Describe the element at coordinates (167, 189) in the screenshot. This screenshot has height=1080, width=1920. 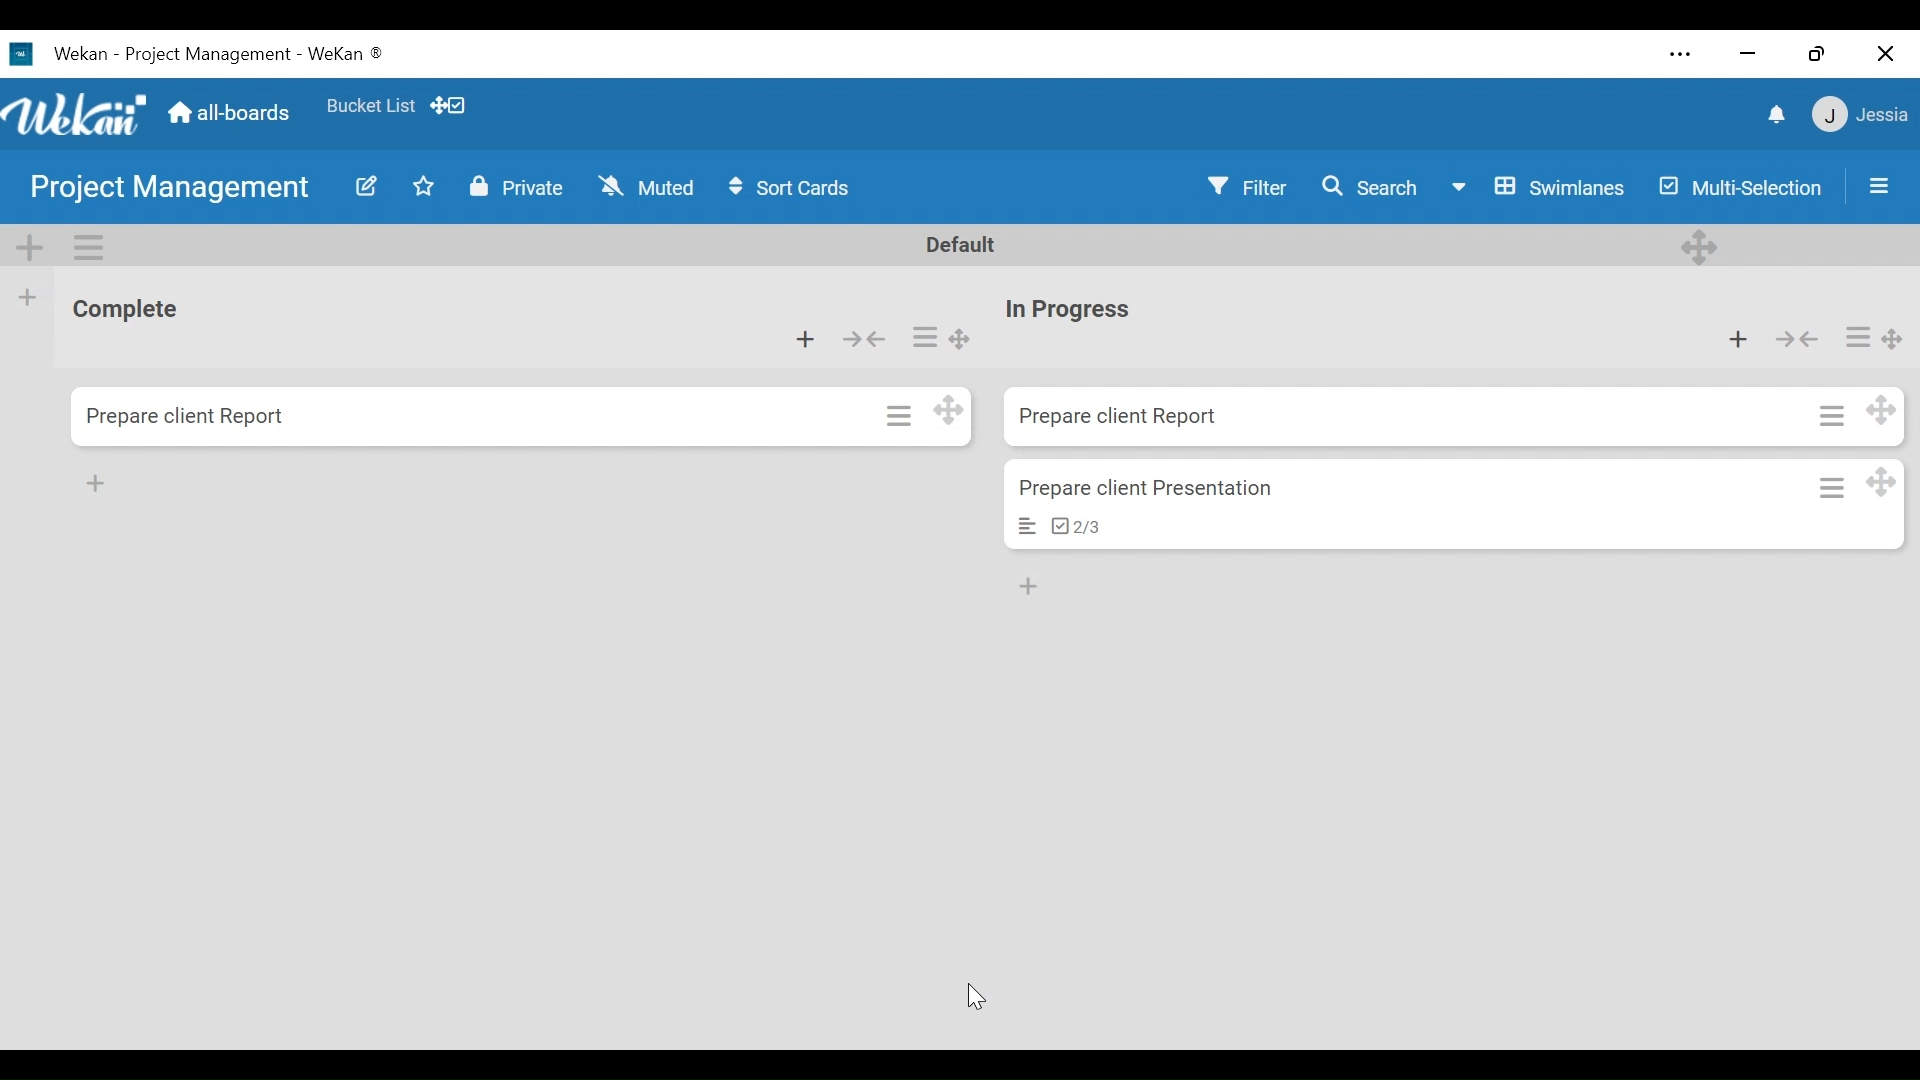
I see `Board Title` at that location.